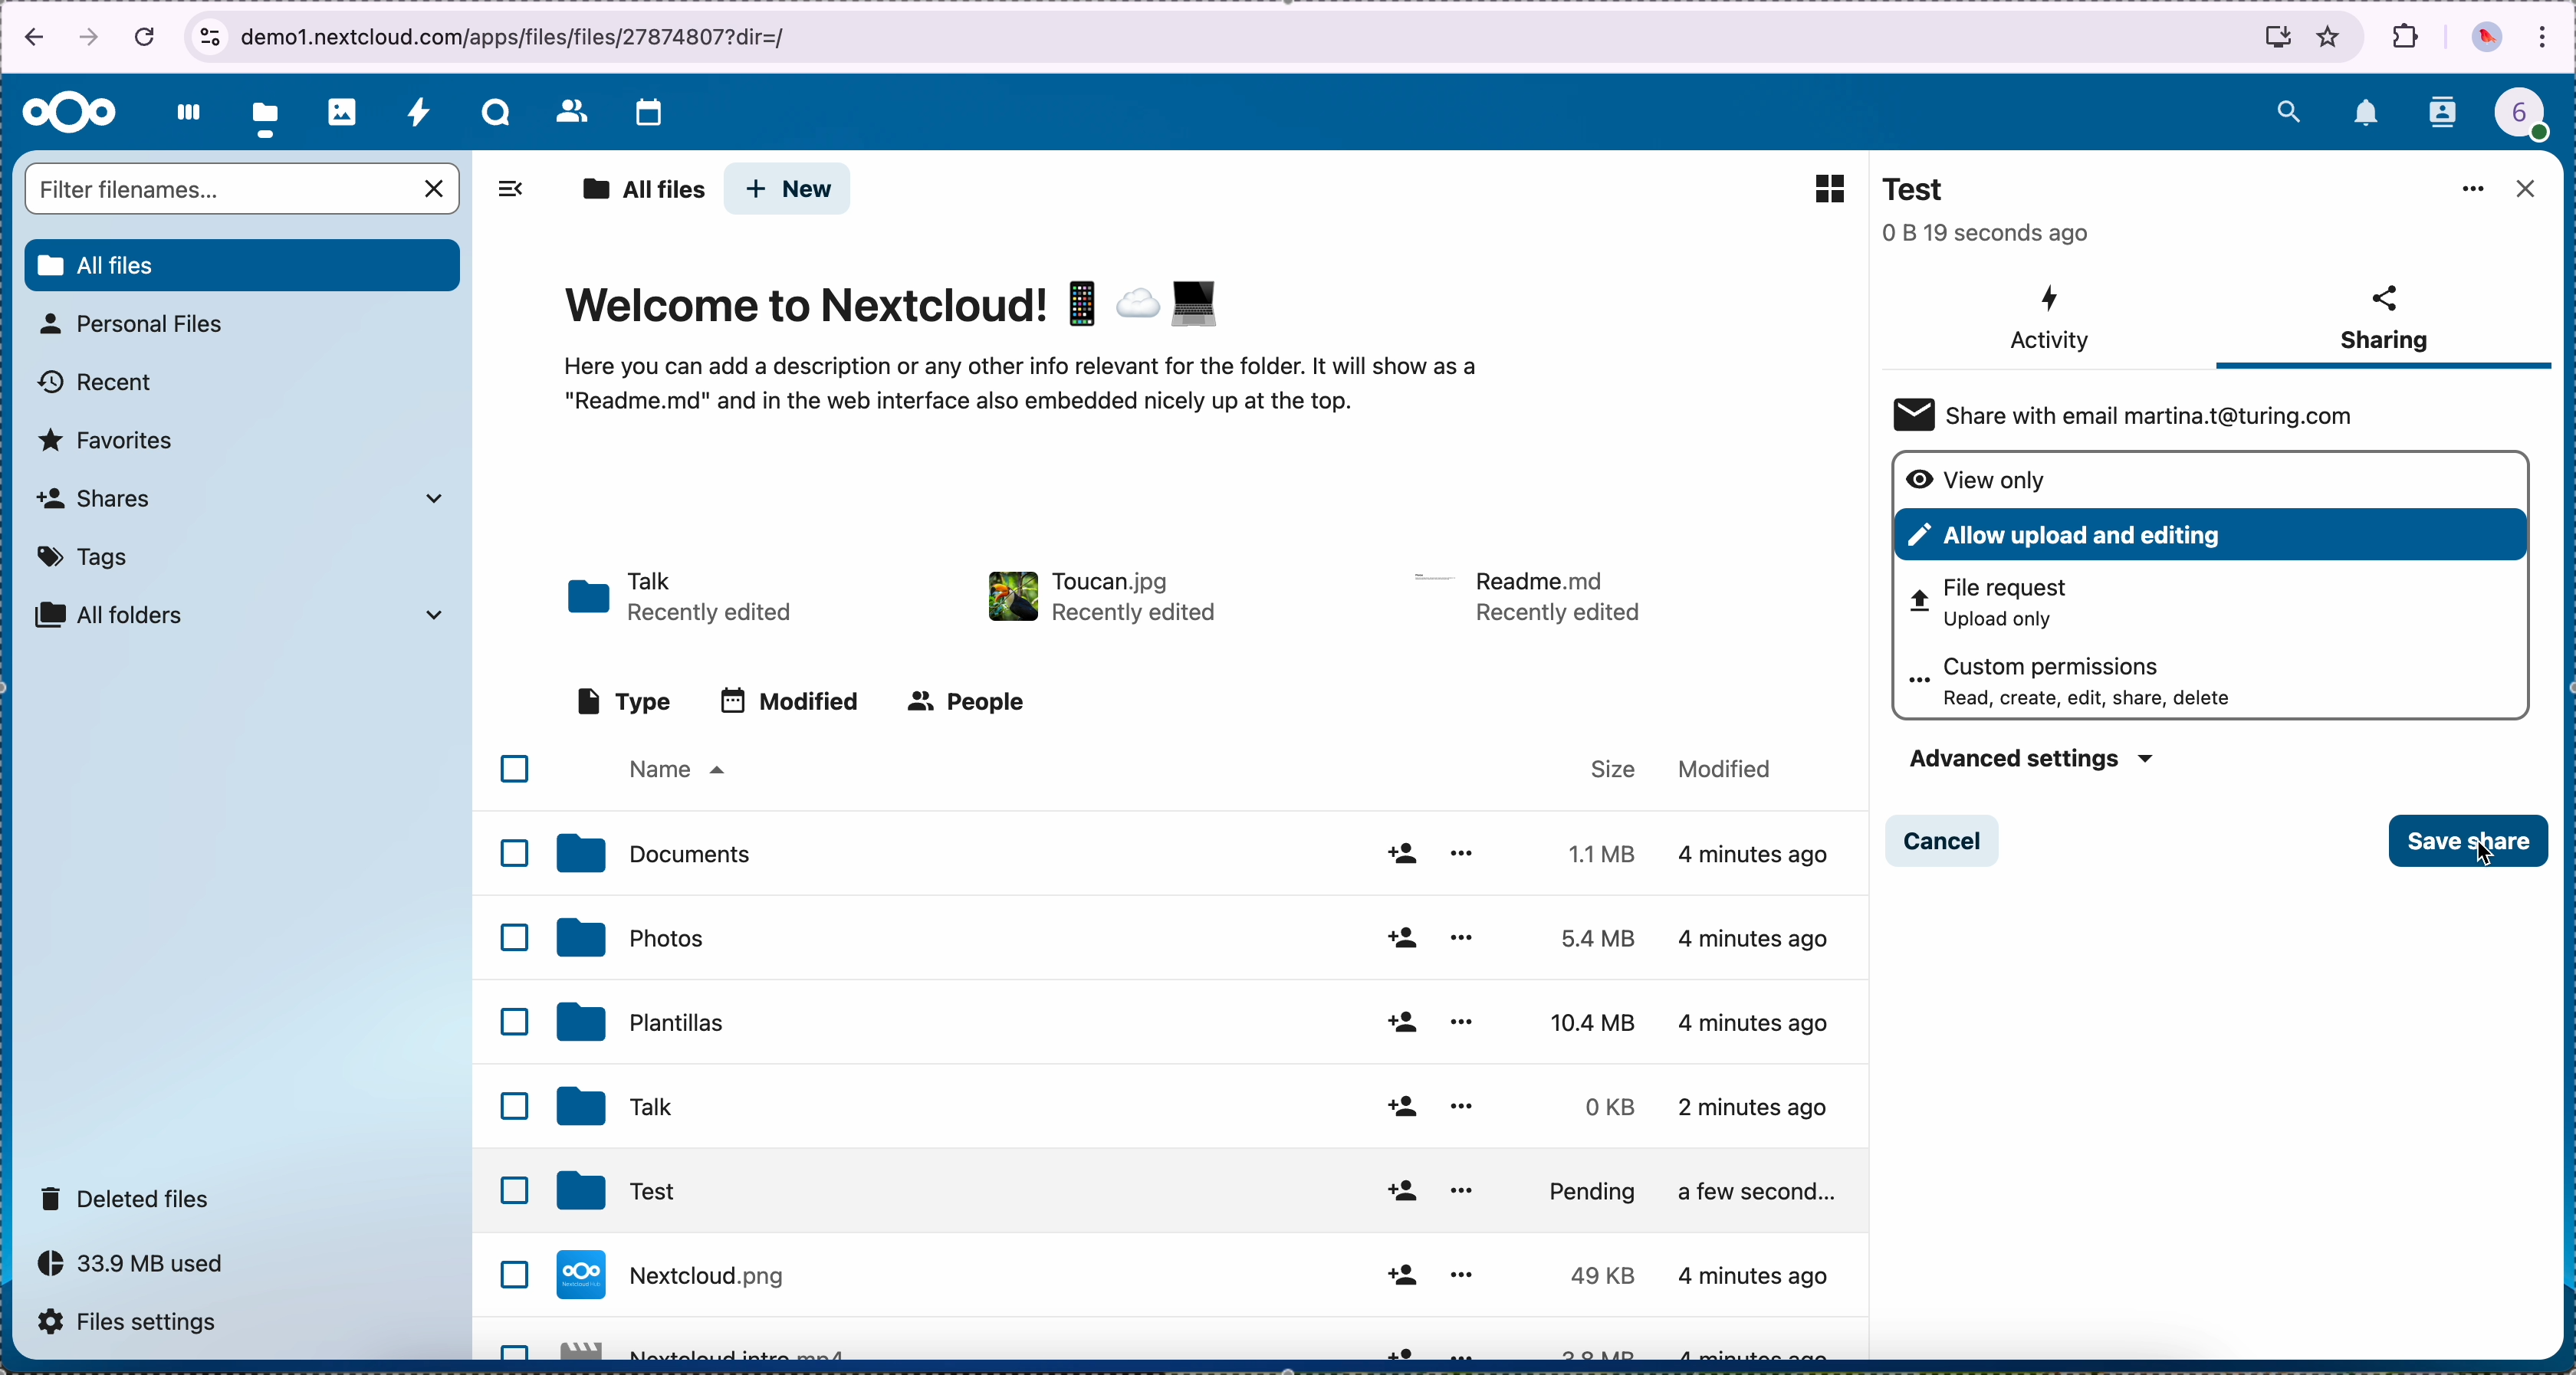 This screenshot has height=1375, width=2576. What do you see at coordinates (241, 615) in the screenshot?
I see `all folders` at bounding box center [241, 615].